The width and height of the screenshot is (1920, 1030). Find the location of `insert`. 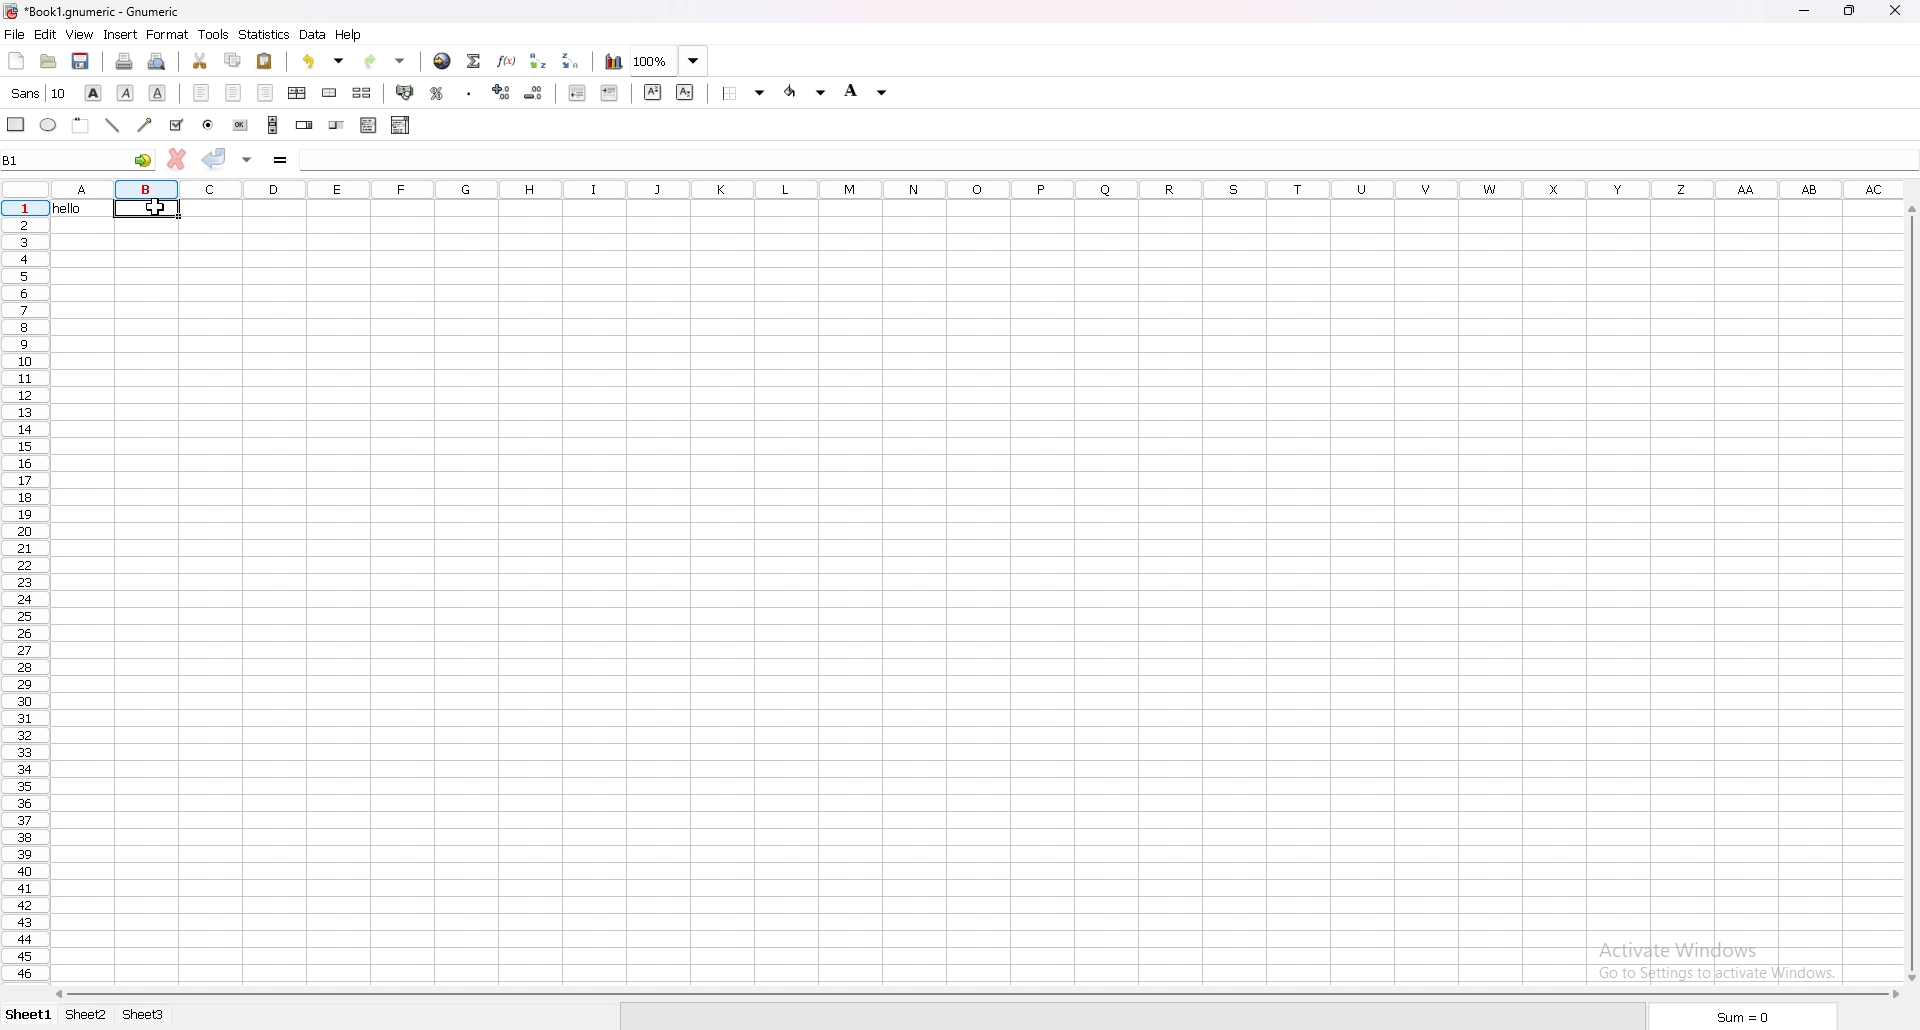

insert is located at coordinates (120, 35).